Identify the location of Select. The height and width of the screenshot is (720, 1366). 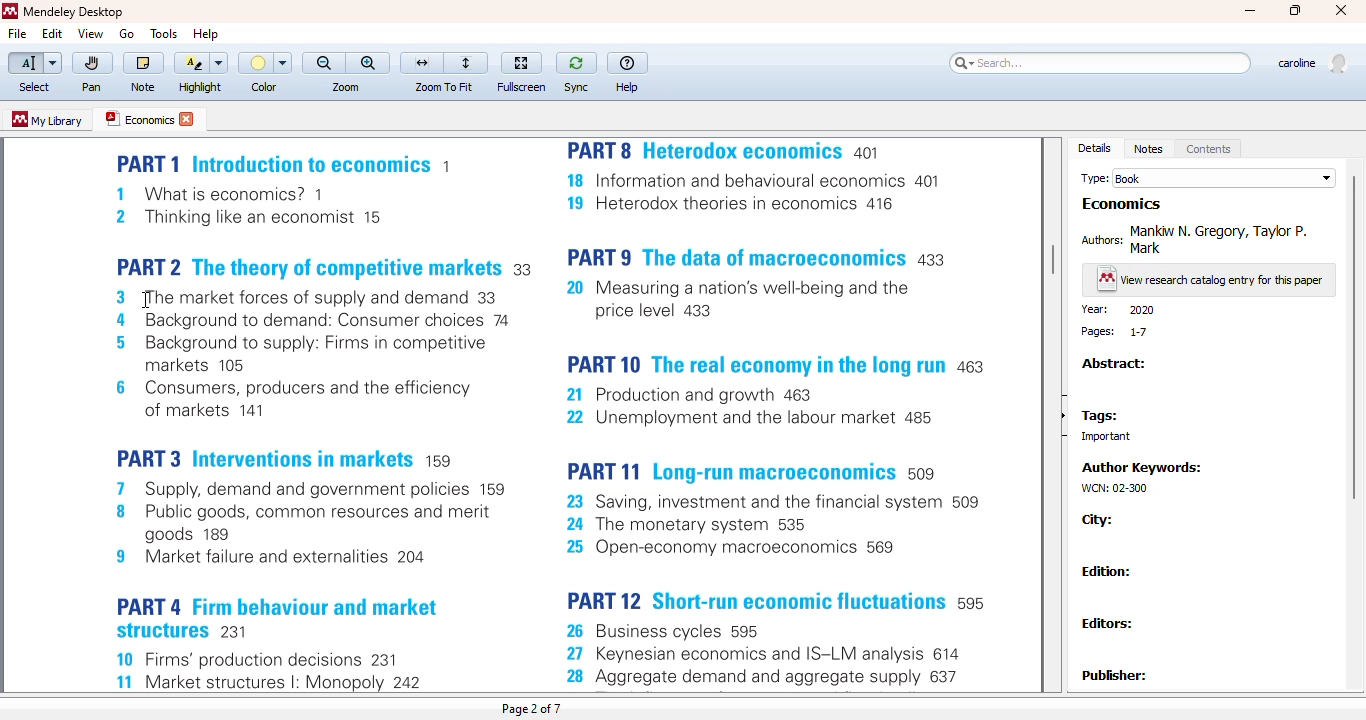
(35, 64).